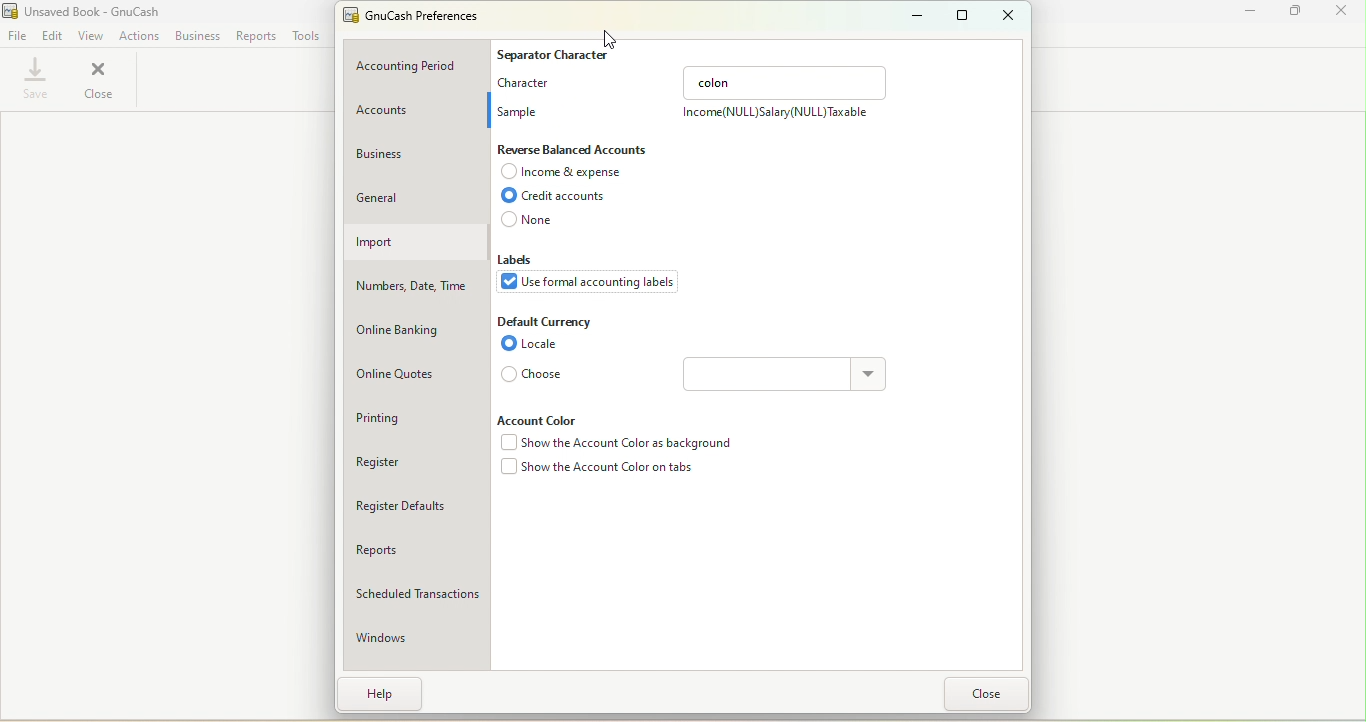 This screenshot has height=722, width=1366. I want to click on Choose, so click(535, 374).